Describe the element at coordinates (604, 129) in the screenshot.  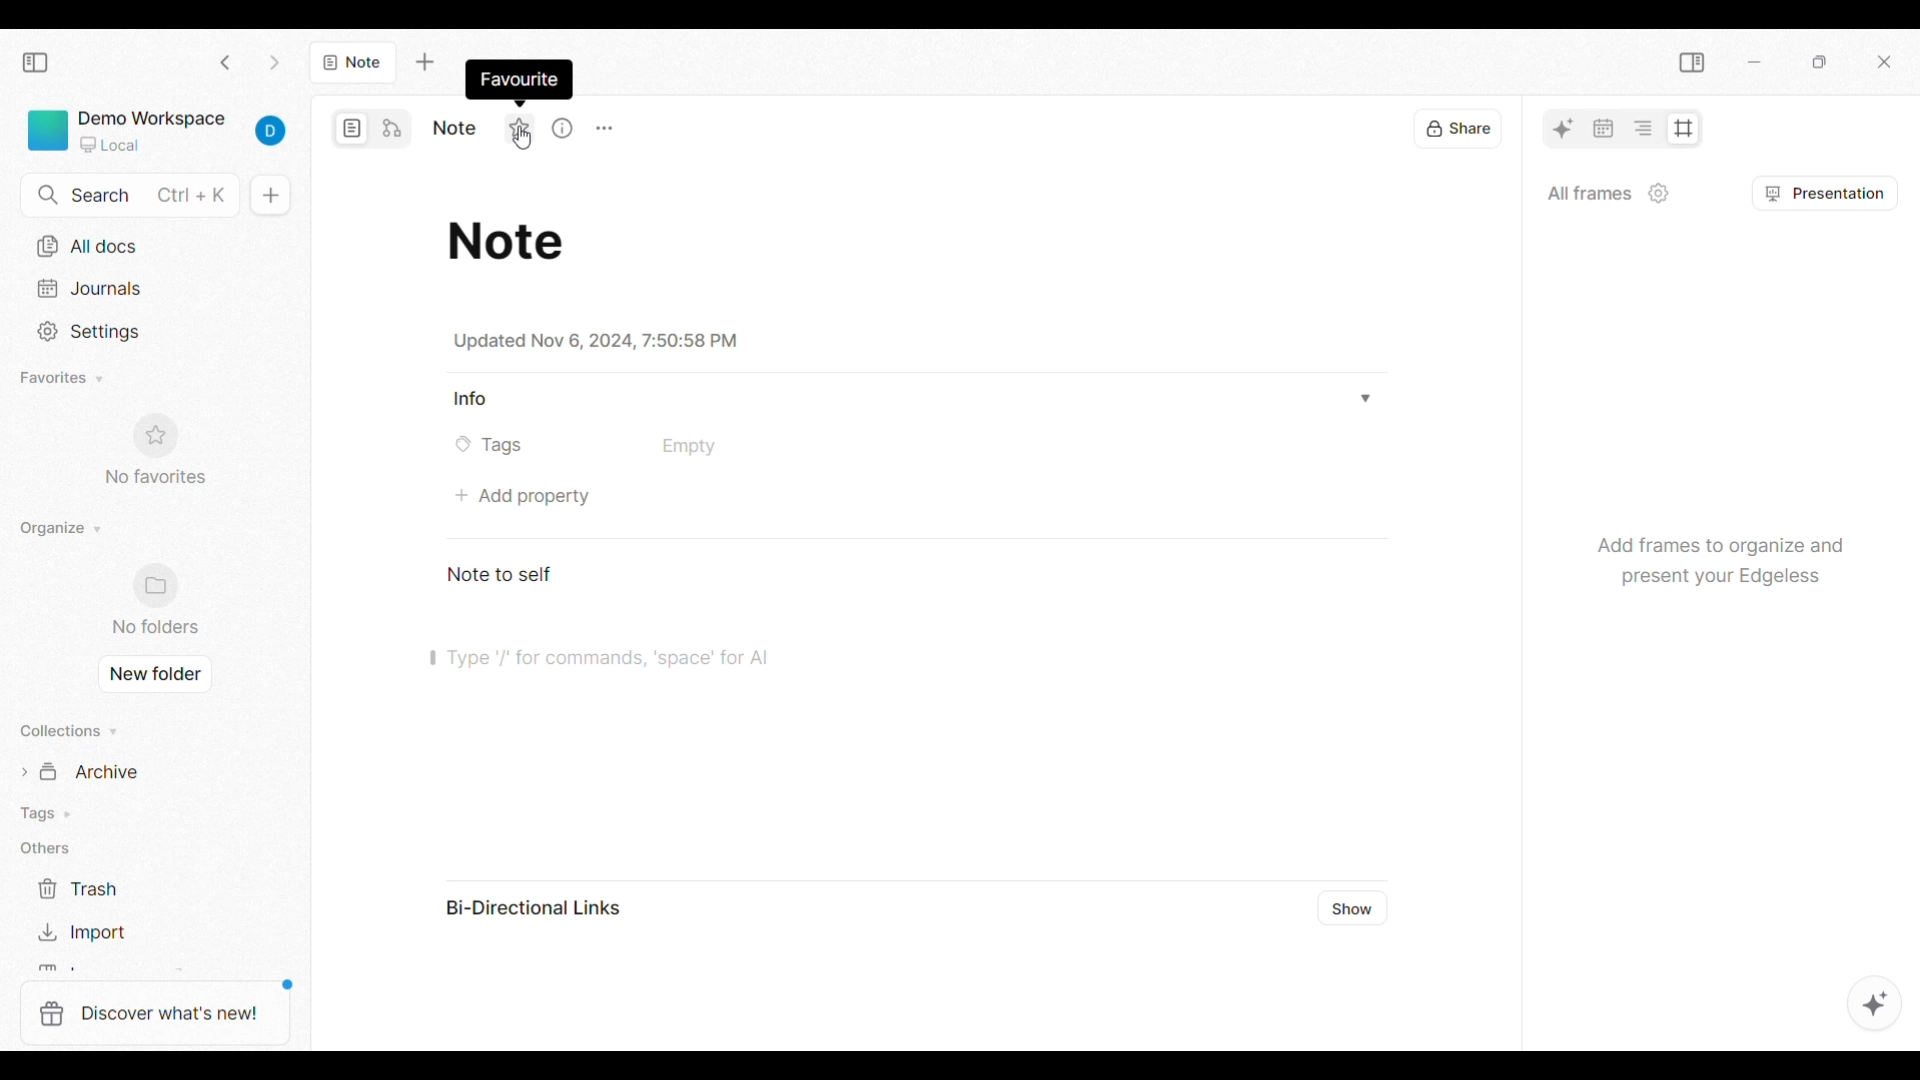
I see `More setting options for current tab` at that location.